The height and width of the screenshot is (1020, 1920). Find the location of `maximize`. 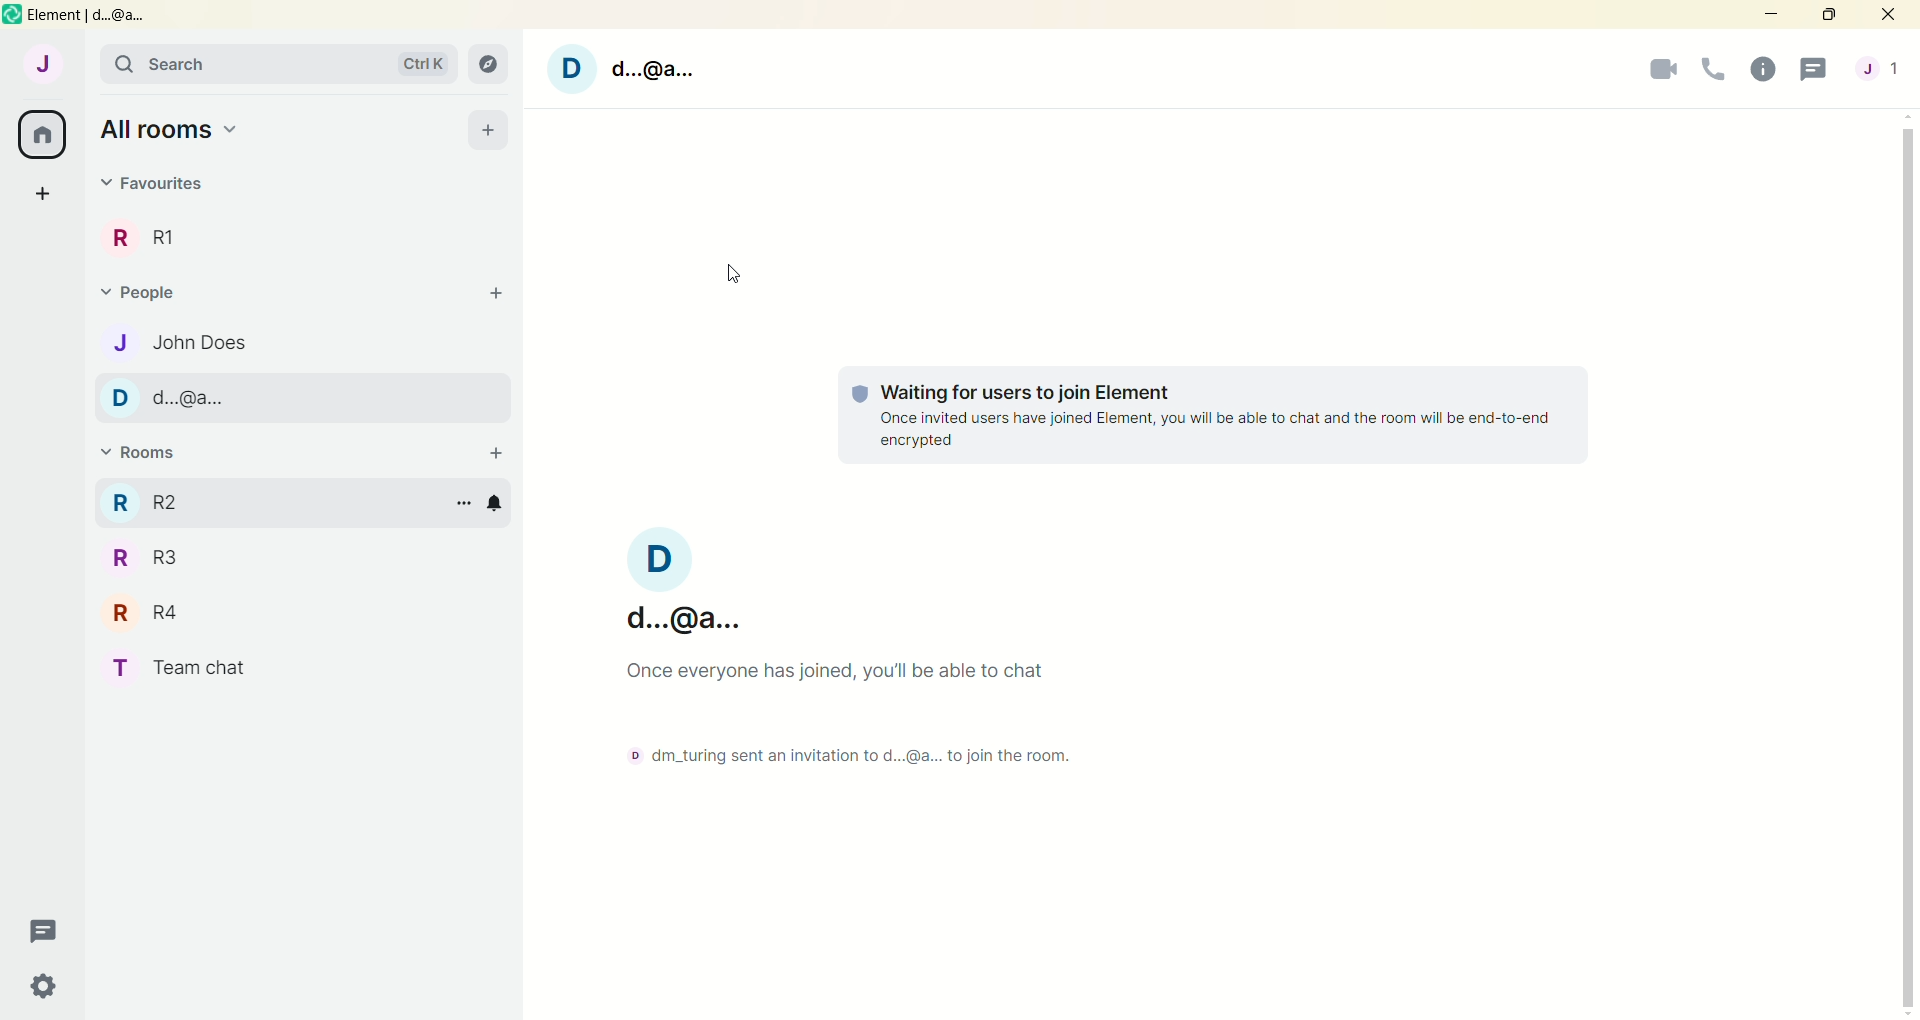

maximize is located at coordinates (1831, 13).